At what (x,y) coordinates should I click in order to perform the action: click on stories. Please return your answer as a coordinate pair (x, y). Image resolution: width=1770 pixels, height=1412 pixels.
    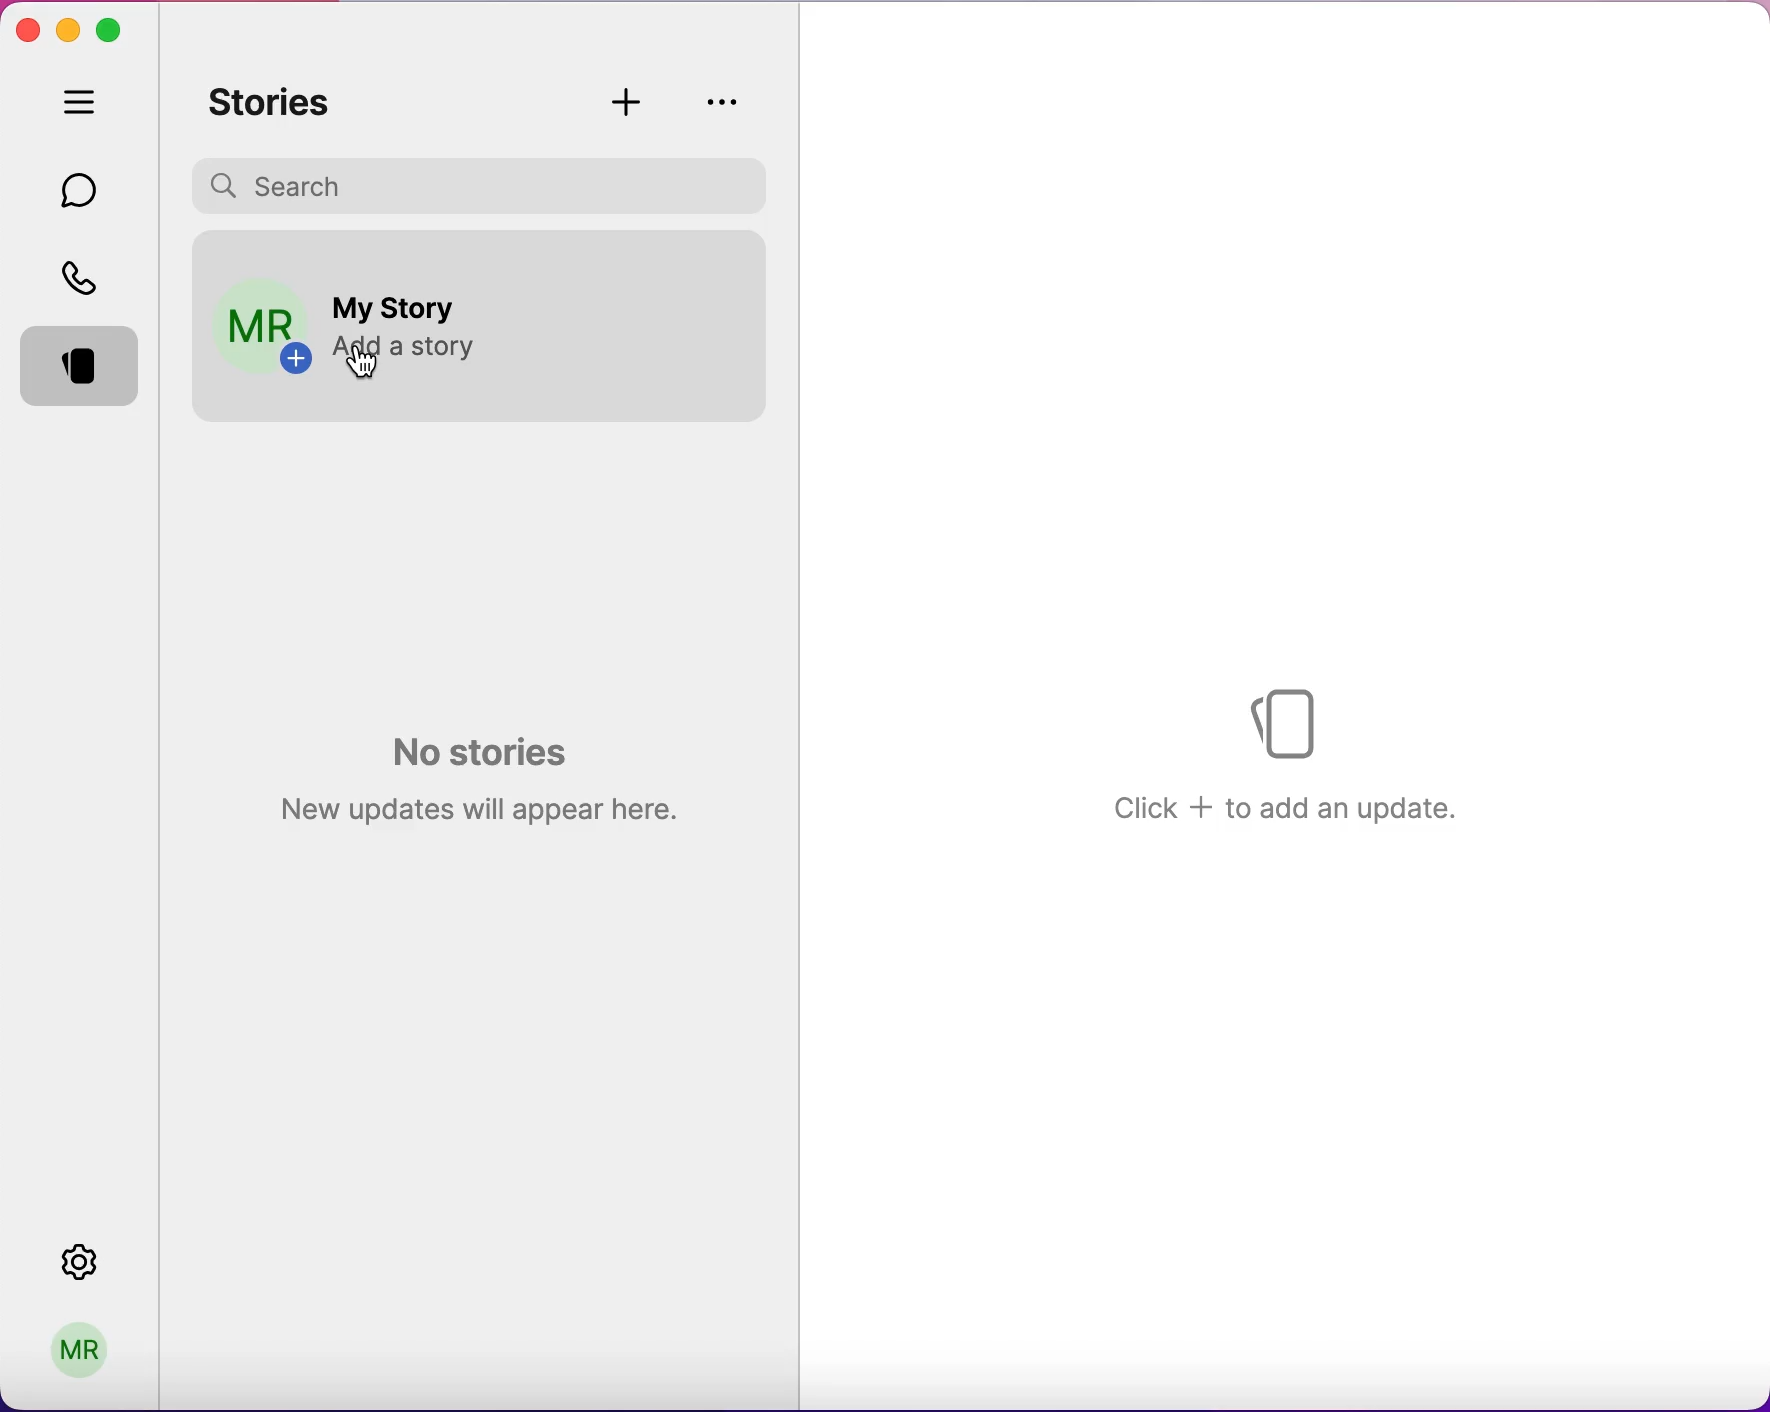
    Looking at the image, I should click on (281, 103).